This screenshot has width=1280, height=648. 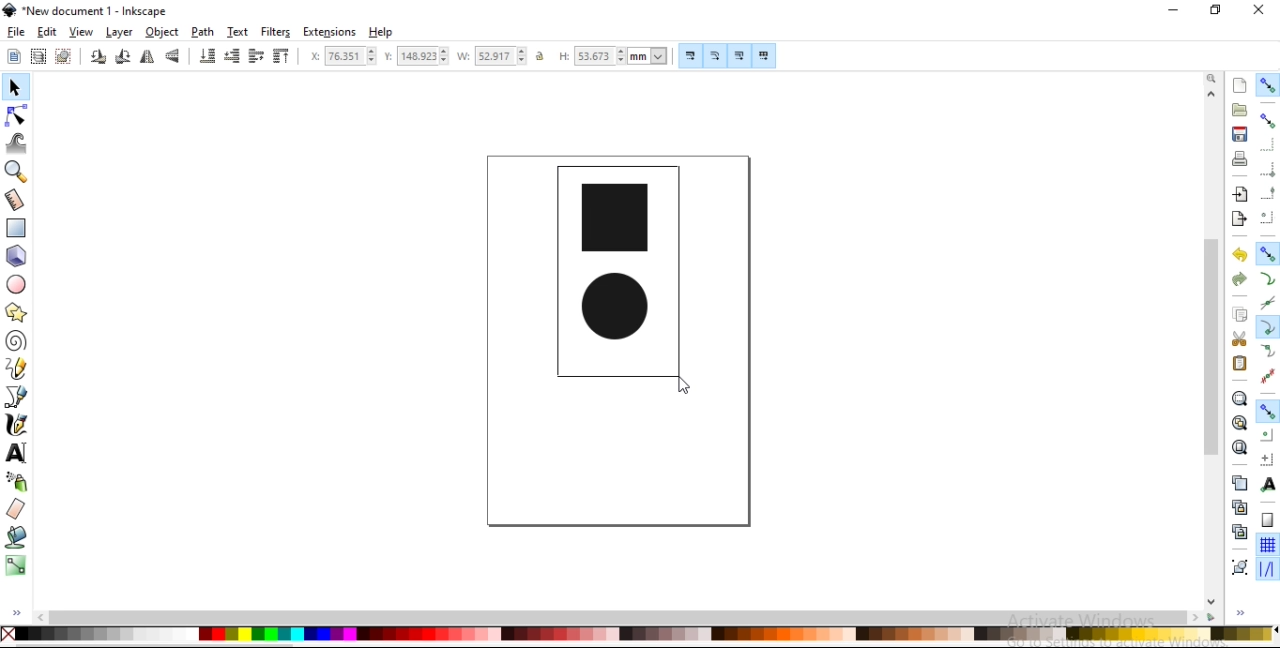 What do you see at coordinates (18, 285) in the screenshot?
I see `create circles, arcs and ellipses` at bounding box center [18, 285].